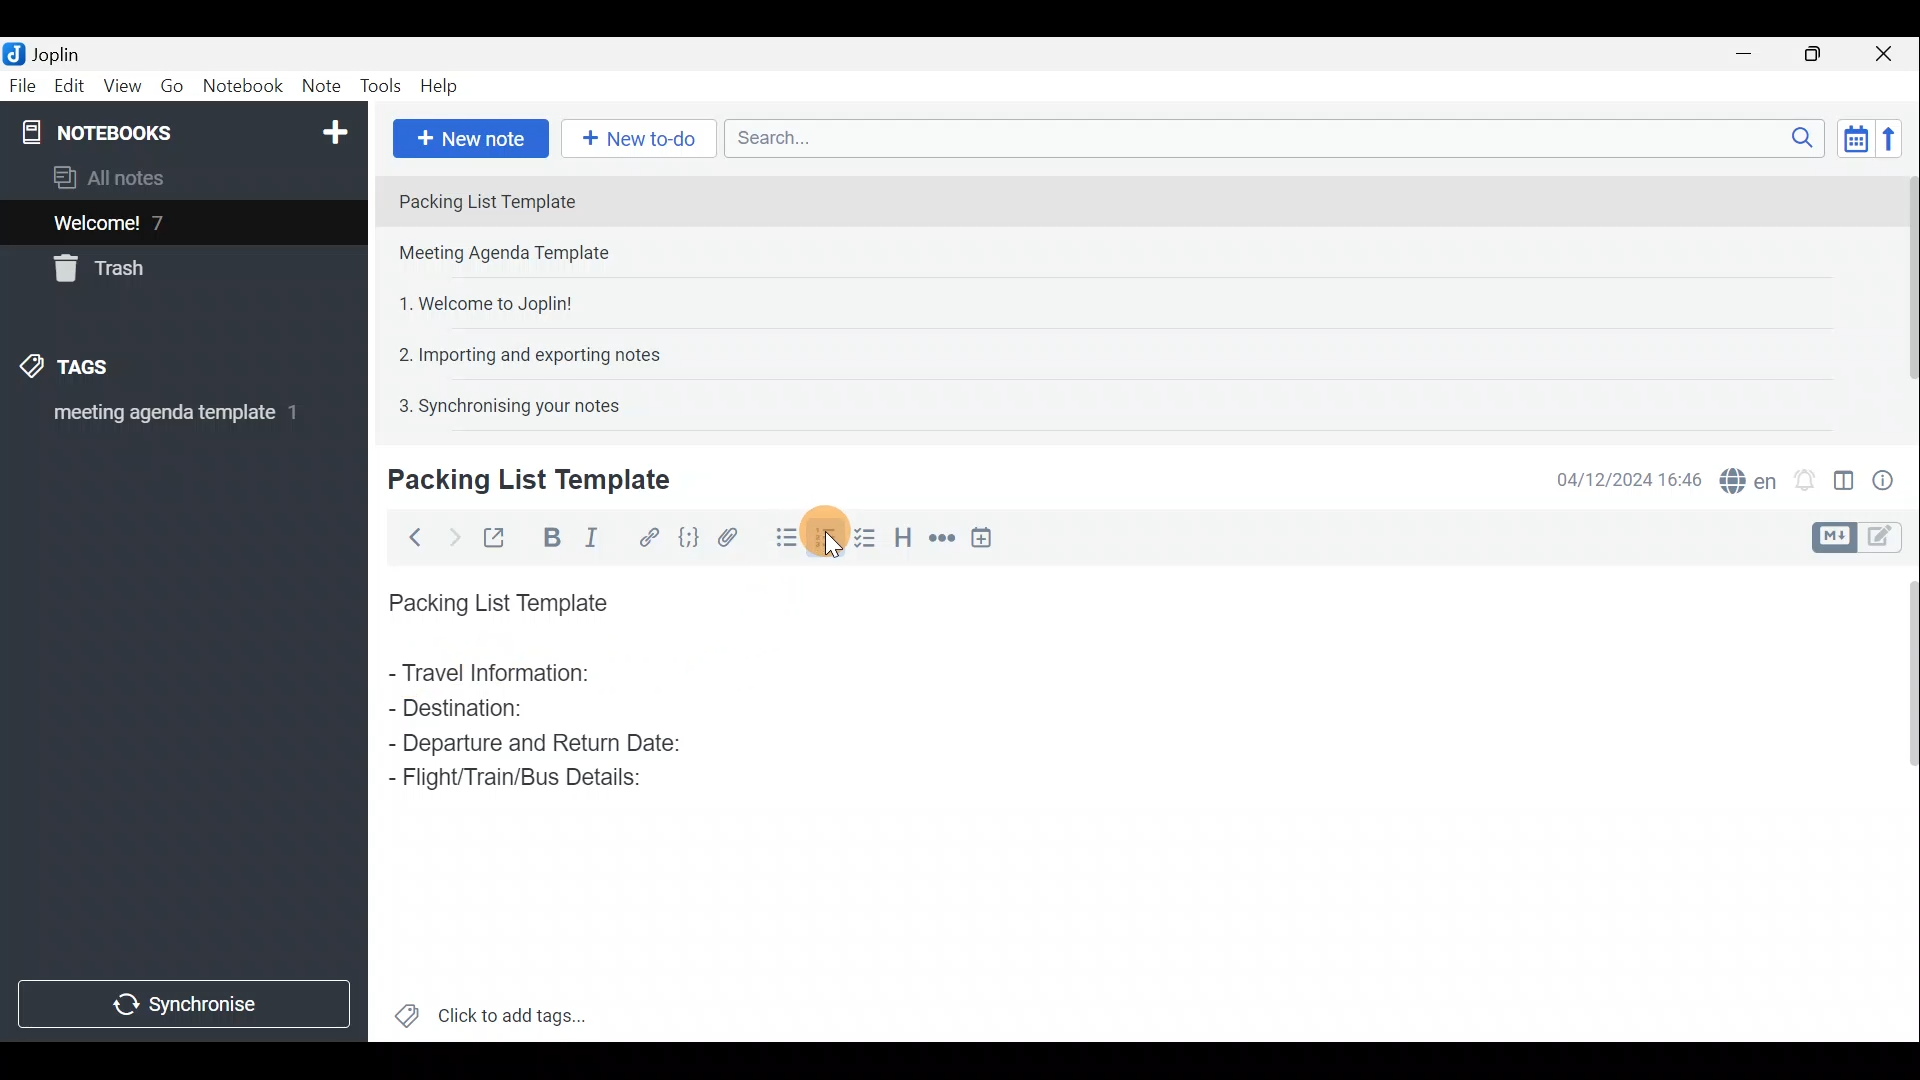 The width and height of the screenshot is (1920, 1080). Describe the element at coordinates (508, 710) in the screenshot. I see `Destination:` at that location.